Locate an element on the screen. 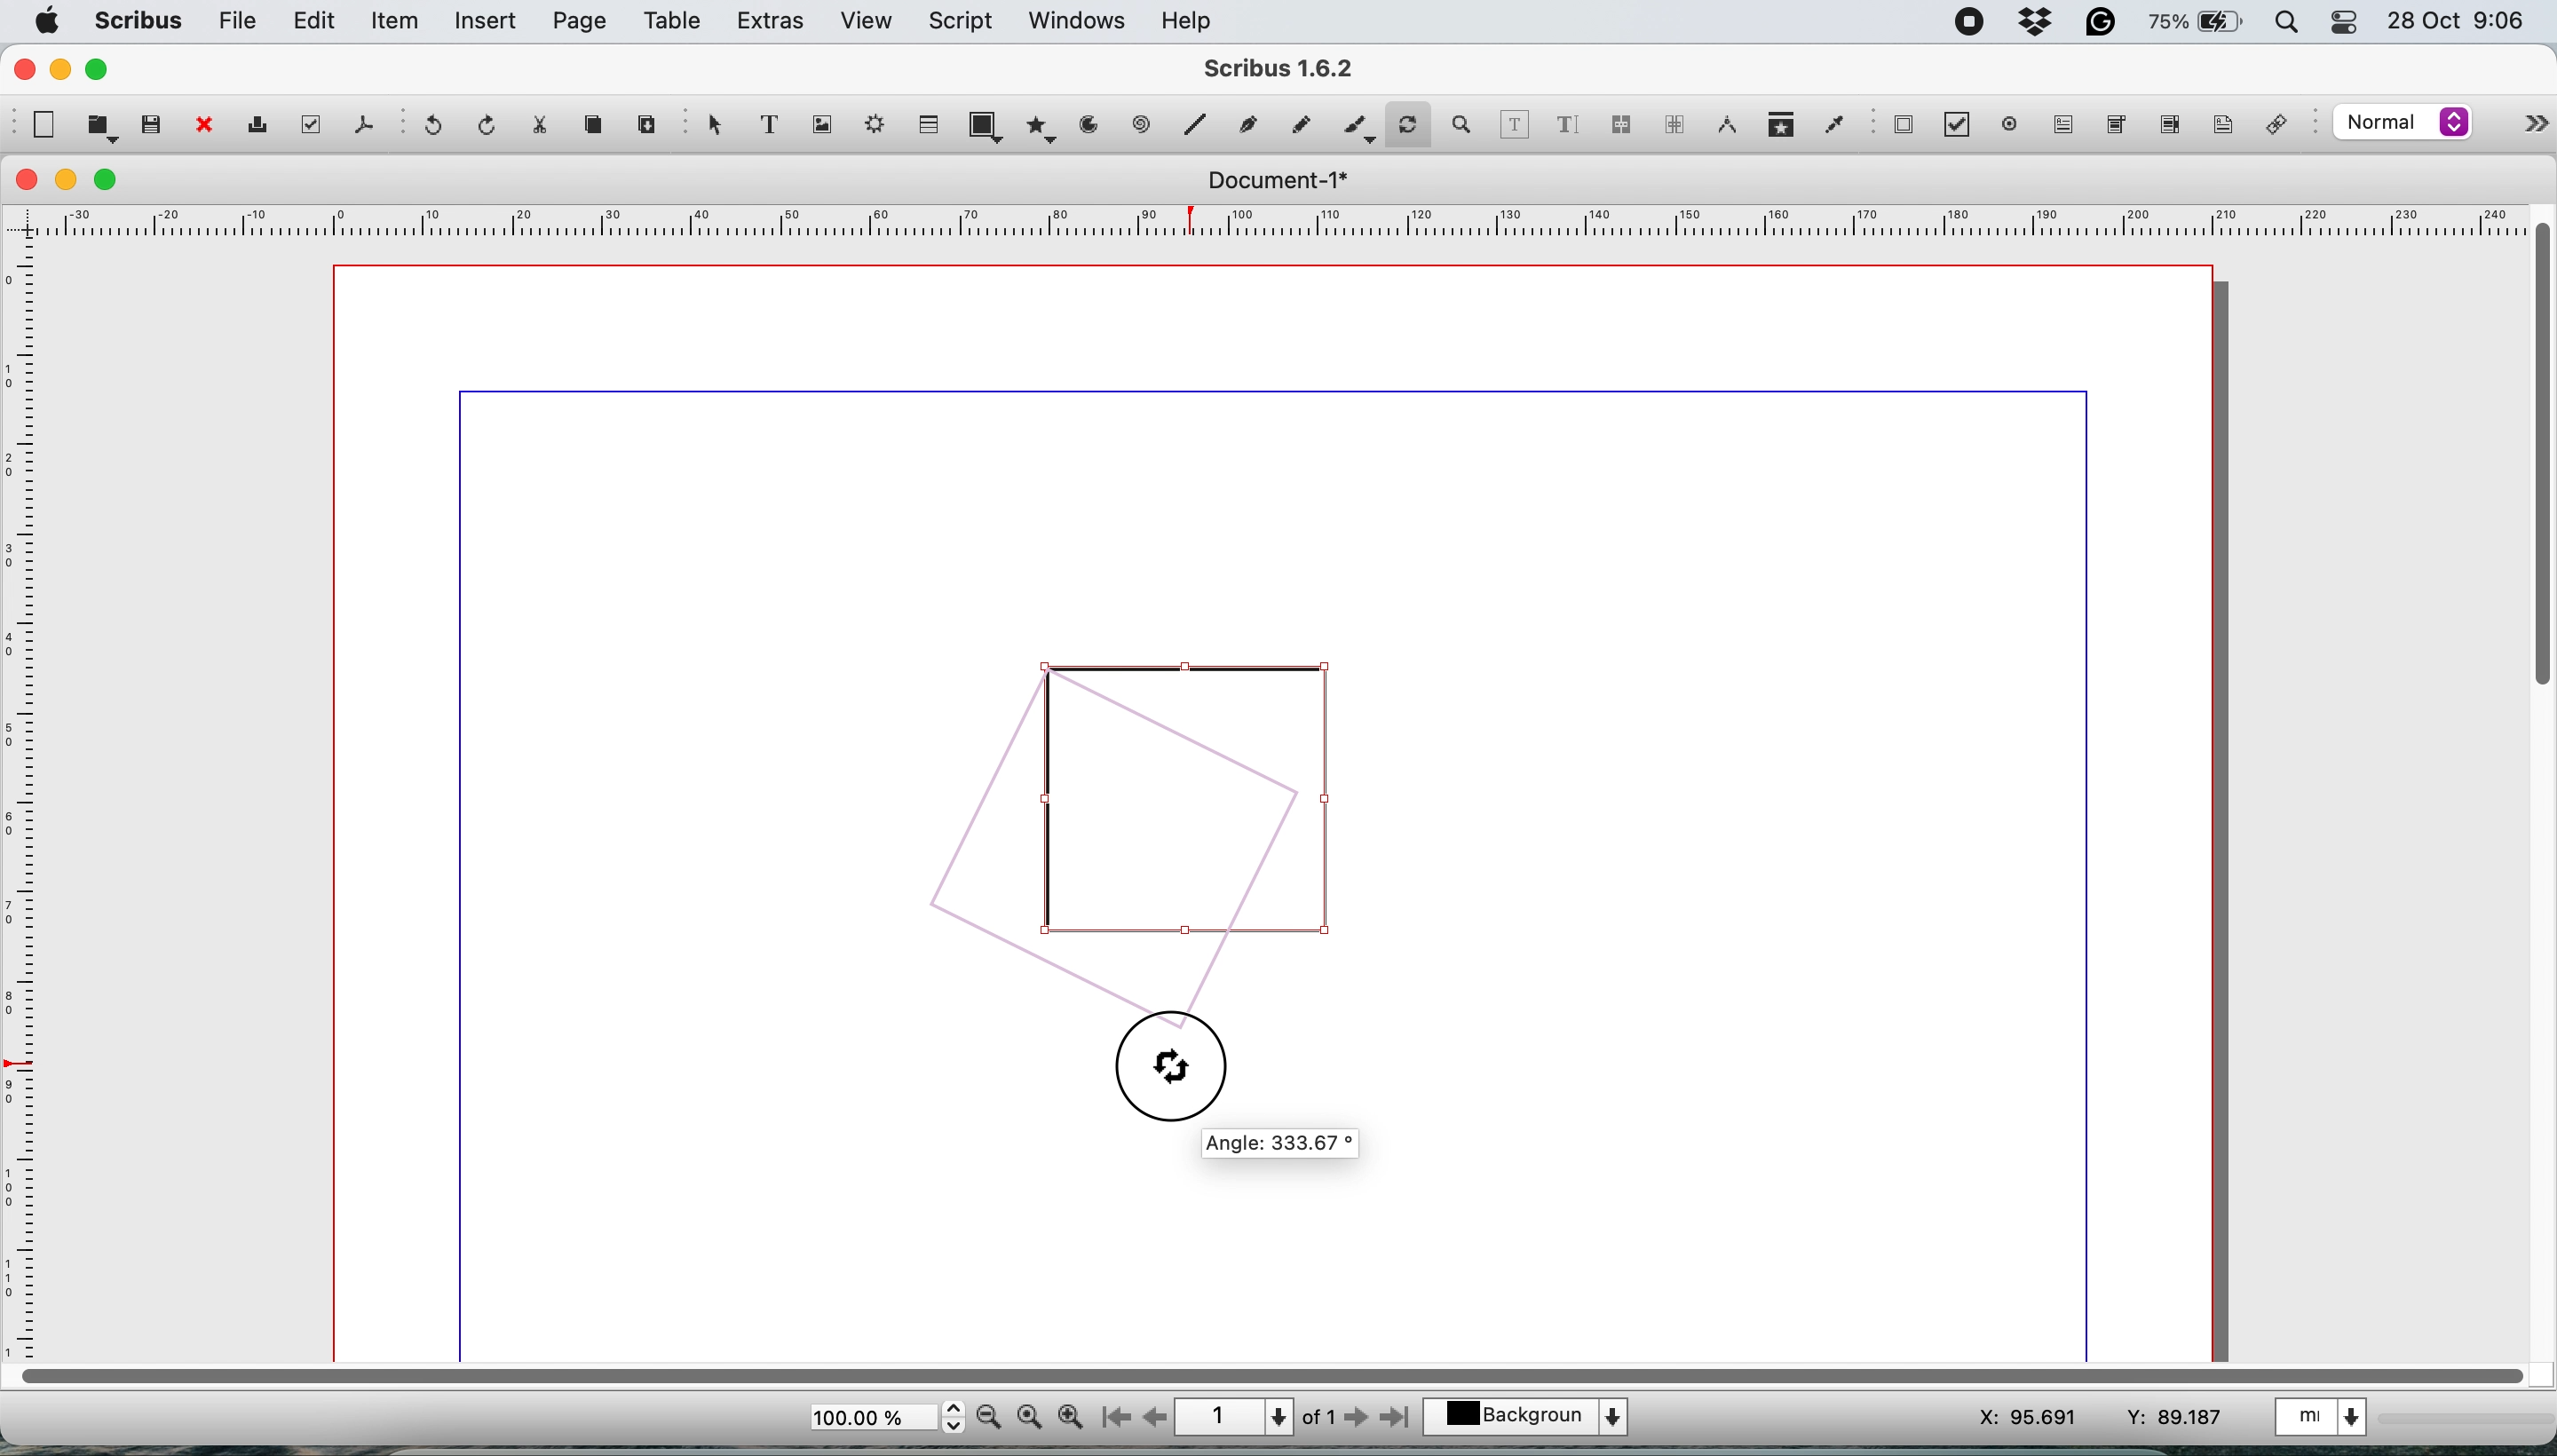 Image resolution: width=2557 pixels, height=1456 pixels. save as pdf is located at coordinates (360, 125).